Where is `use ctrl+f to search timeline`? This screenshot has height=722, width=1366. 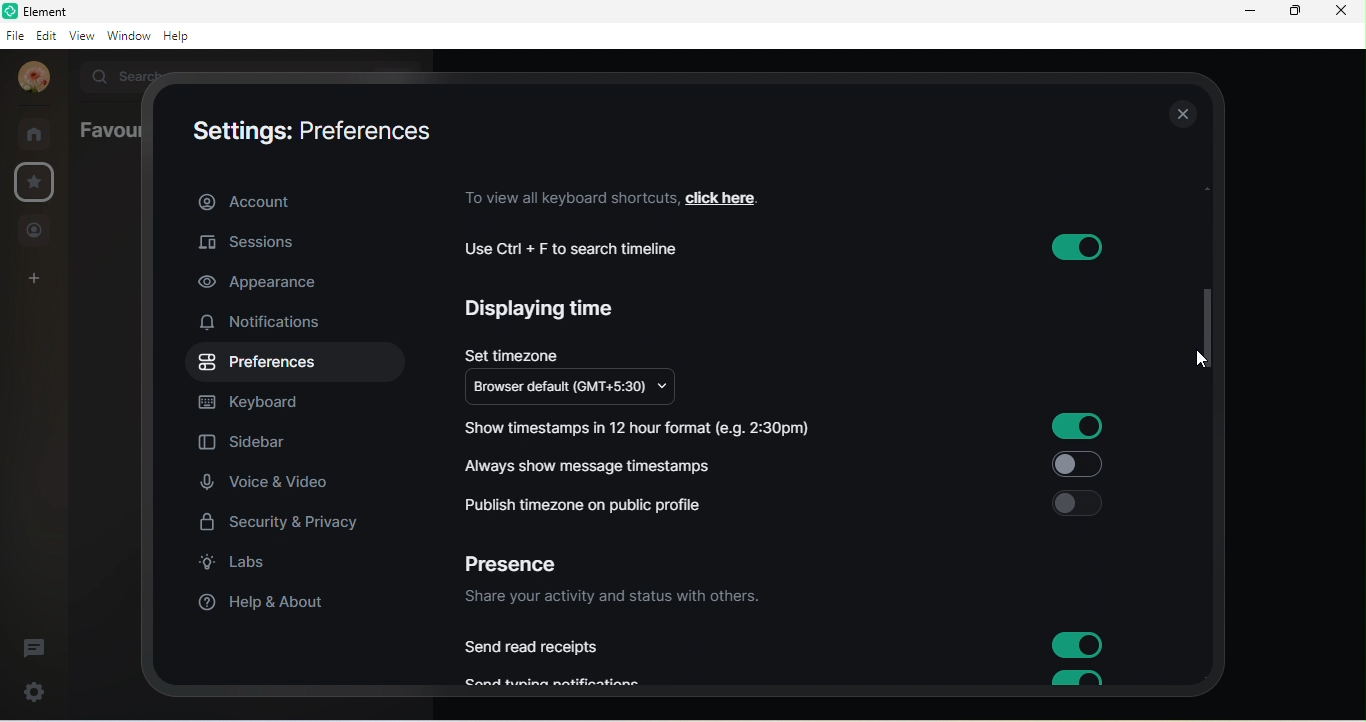 use ctrl+f to search timeline is located at coordinates (584, 249).